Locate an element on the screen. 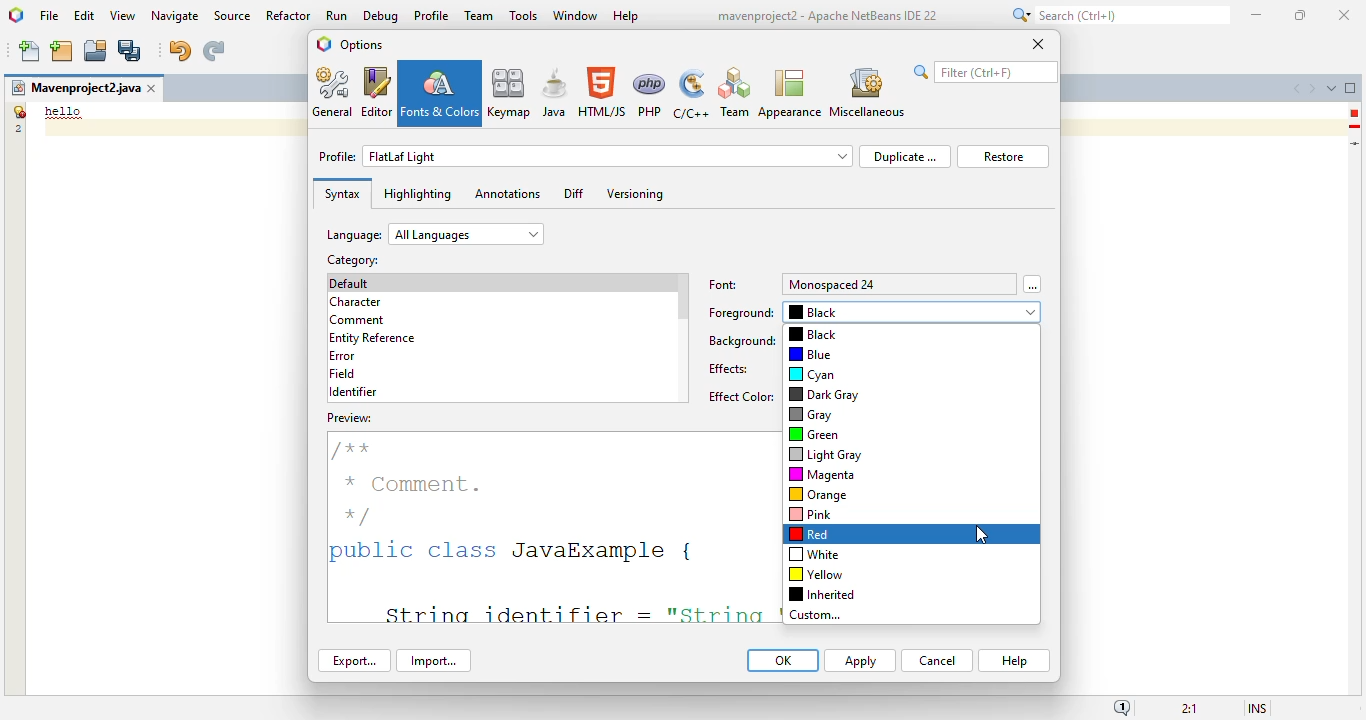  open project is located at coordinates (96, 51).